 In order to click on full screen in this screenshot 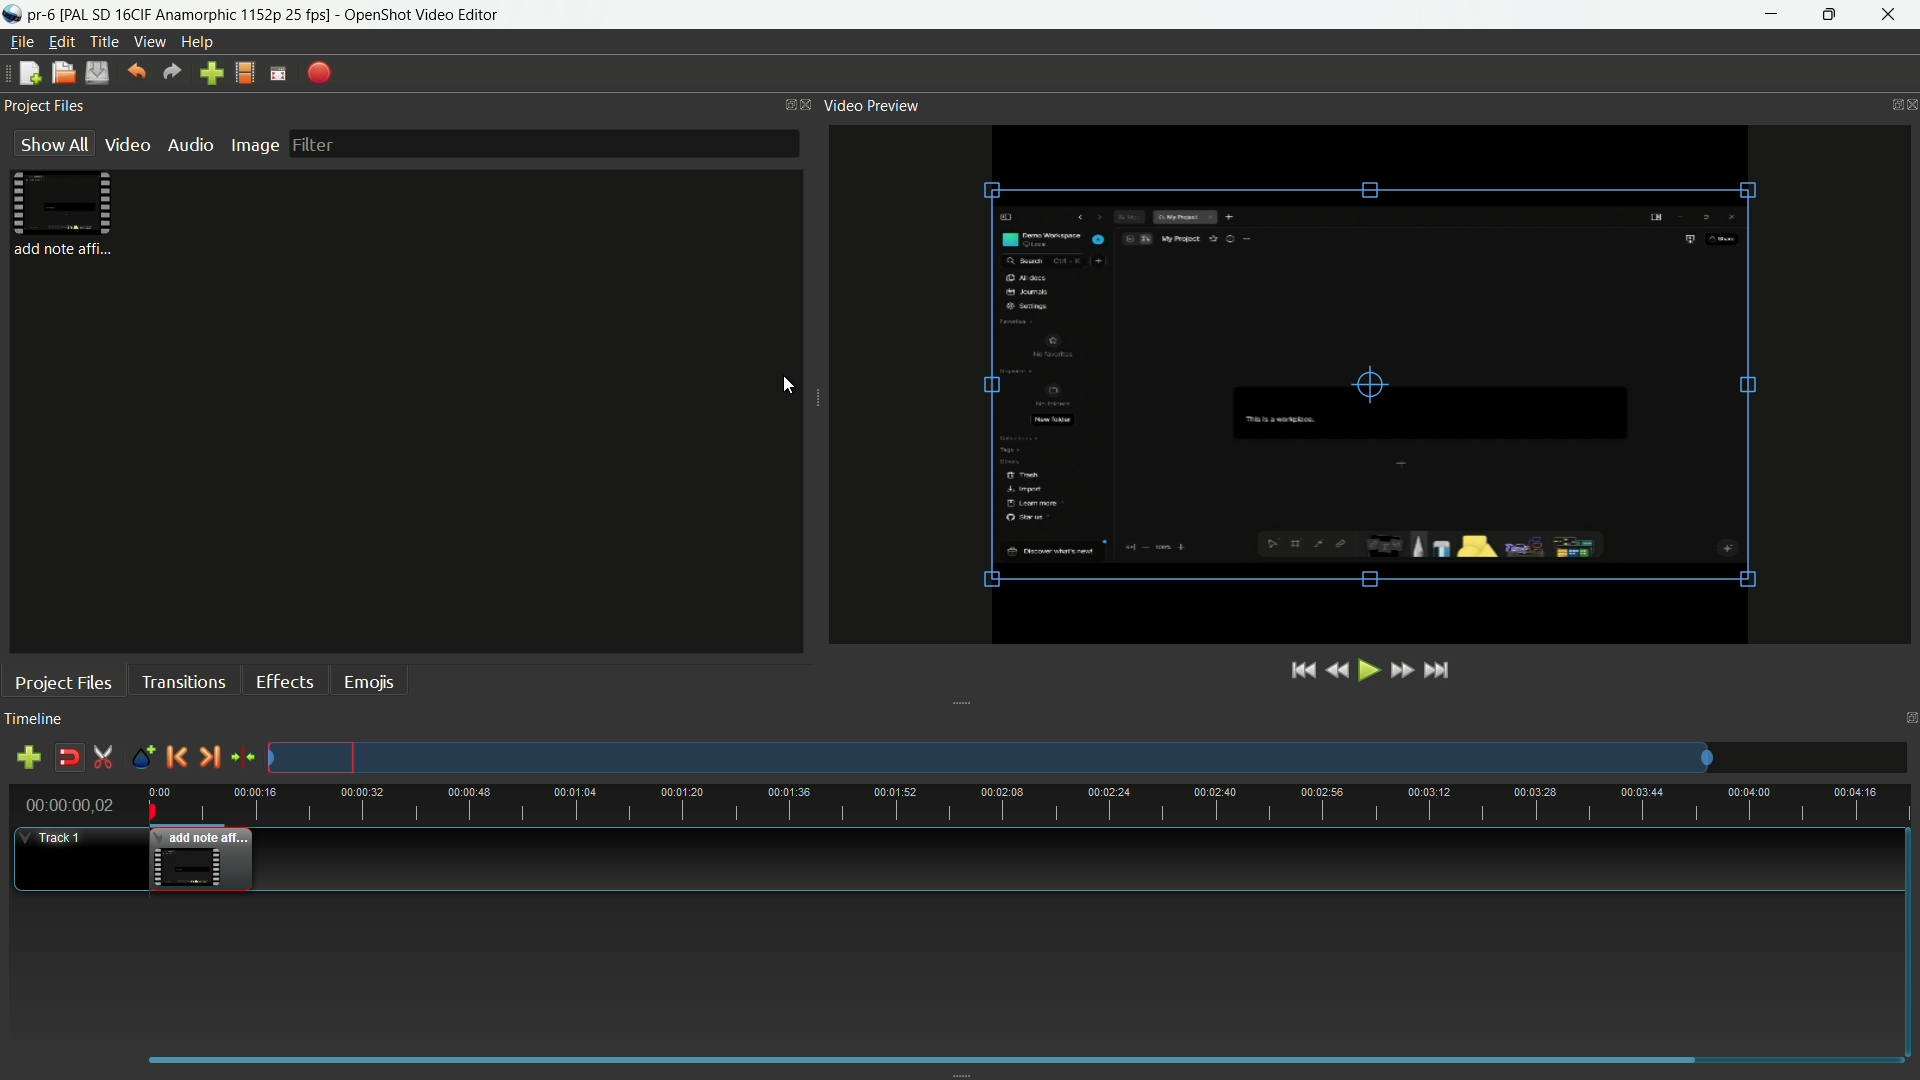, I will do `click(277, 74)`.